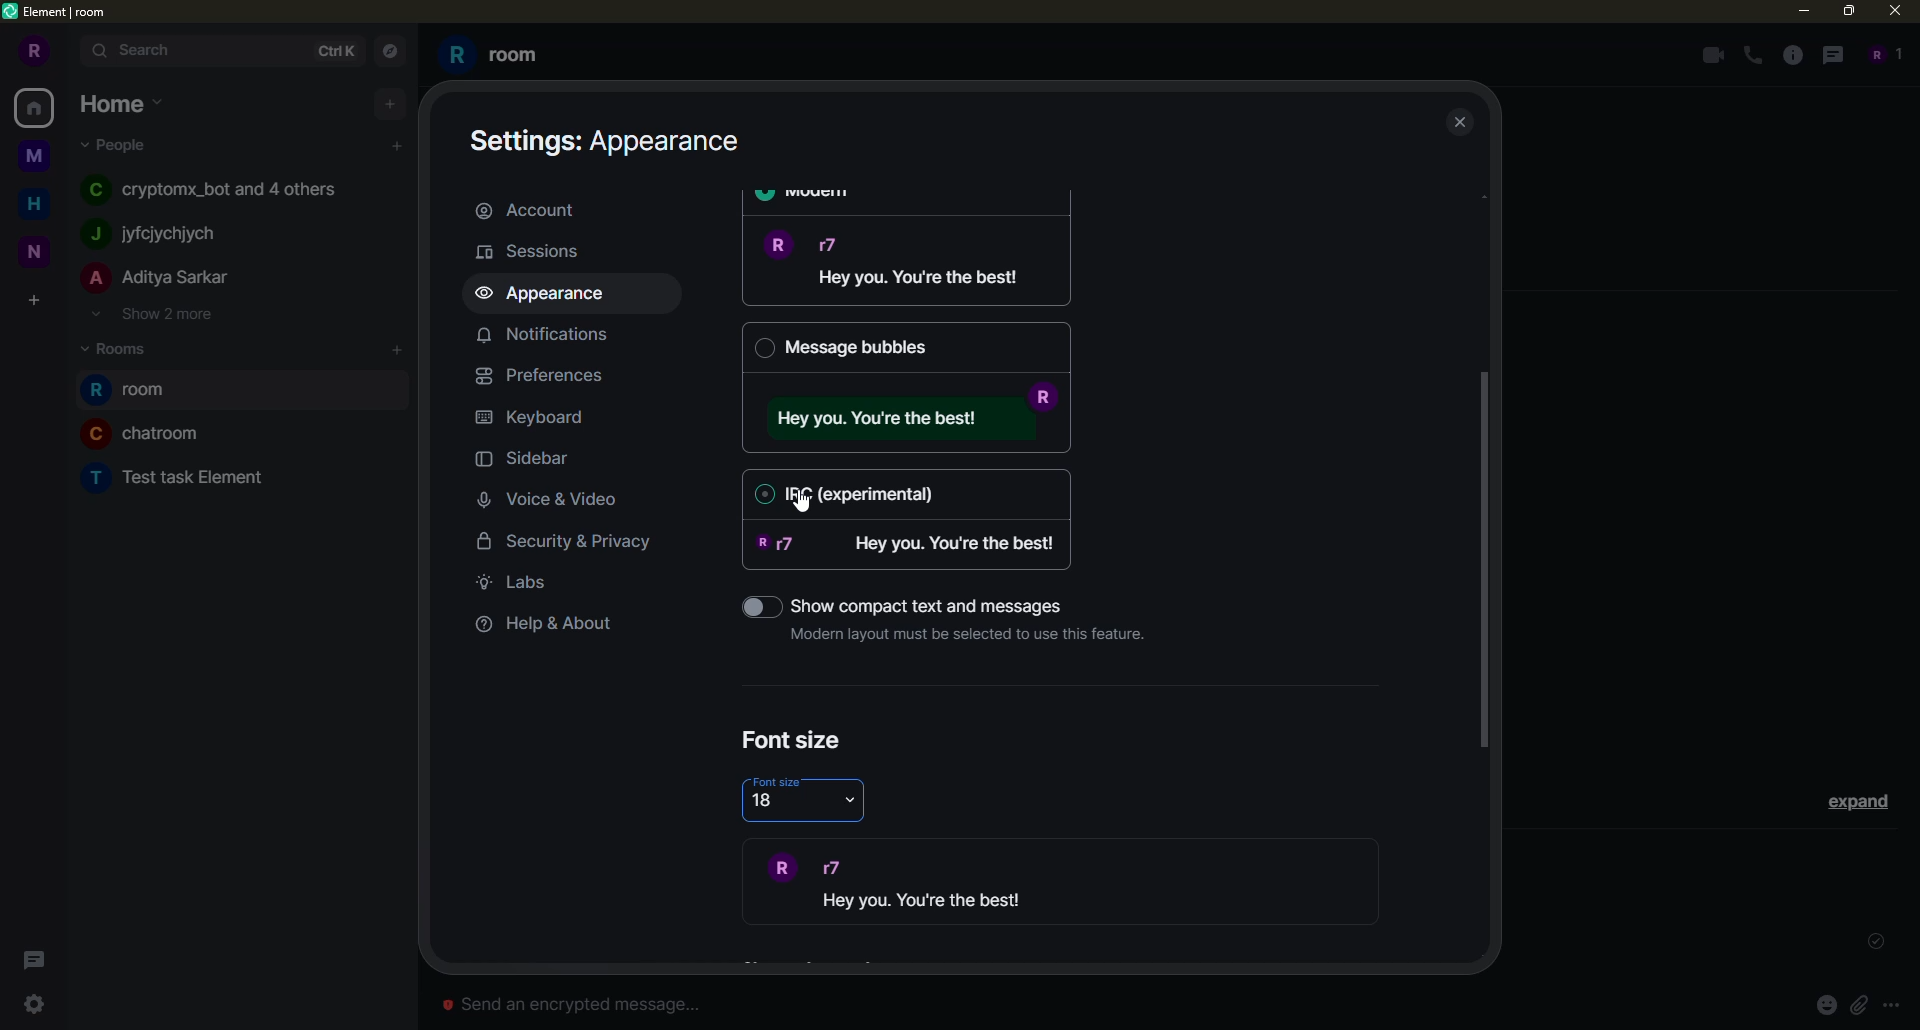 The image size is (1920, 1030). What do you see at coordinates (947, 921) in the screenshot?
I see `demo` at bounding box center [947, 921].